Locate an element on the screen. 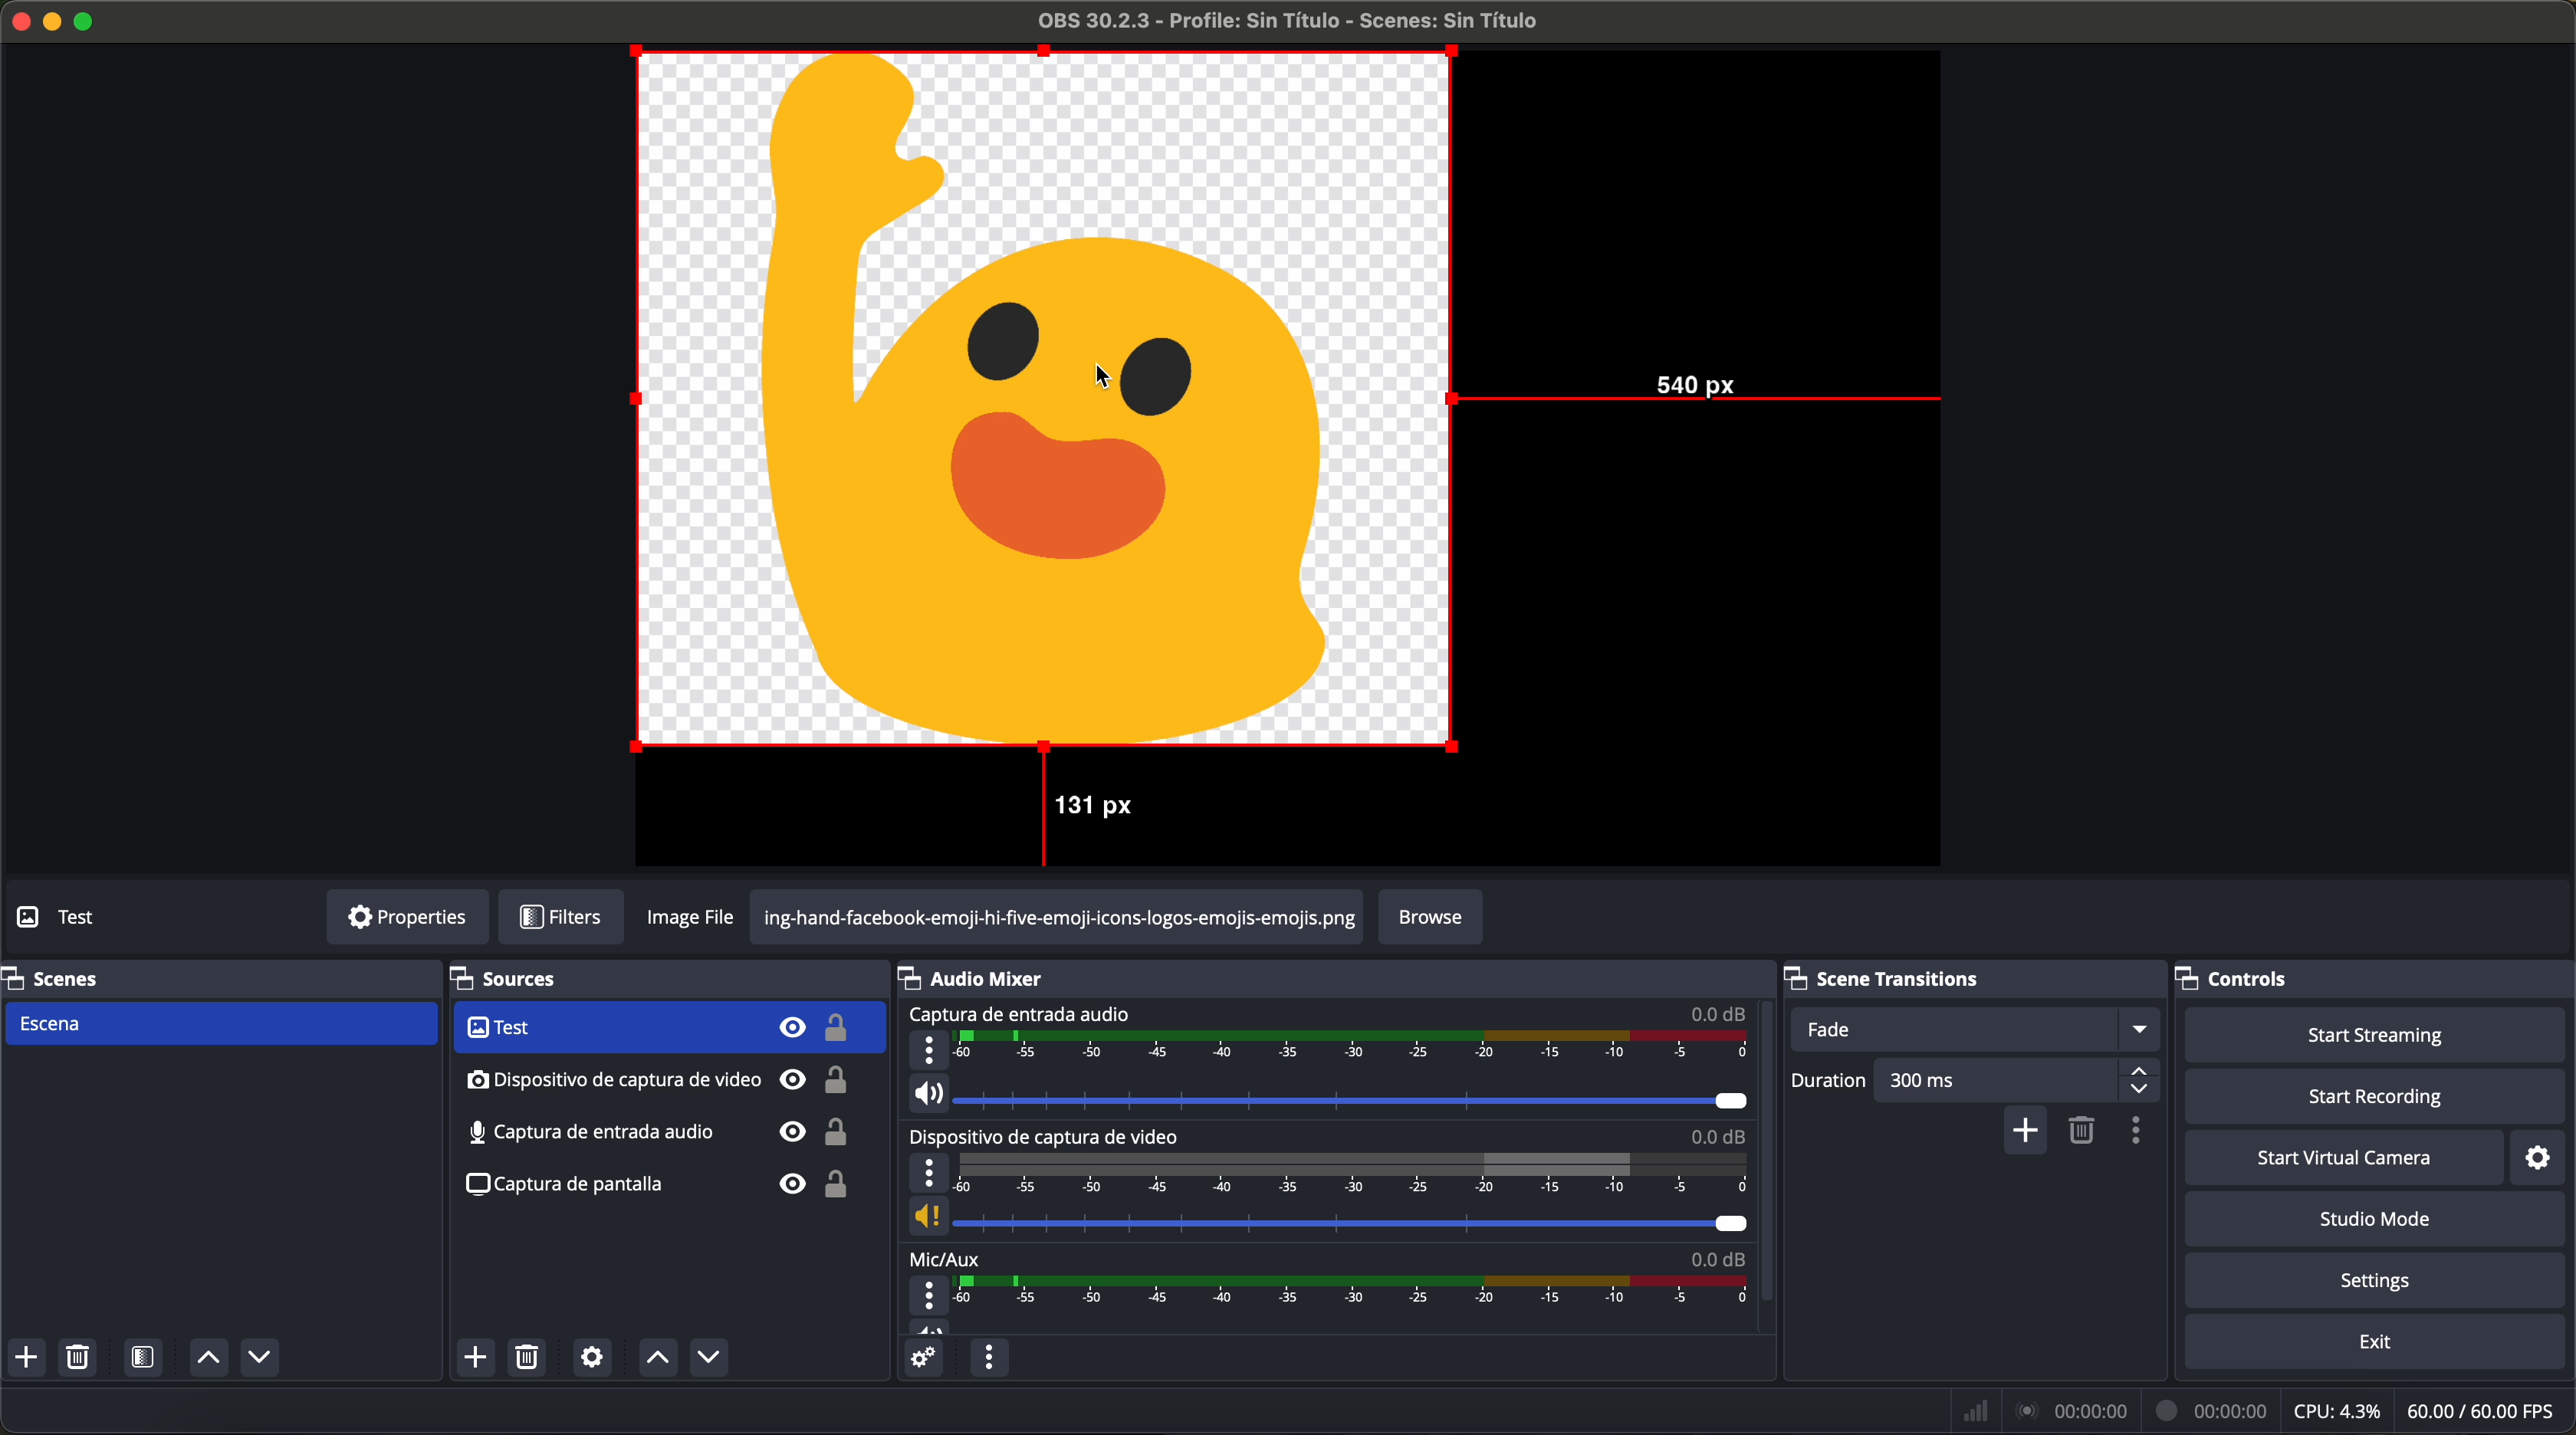 This screenshot has height=1435, width=2576. filters is located at coordinates (560, 918).